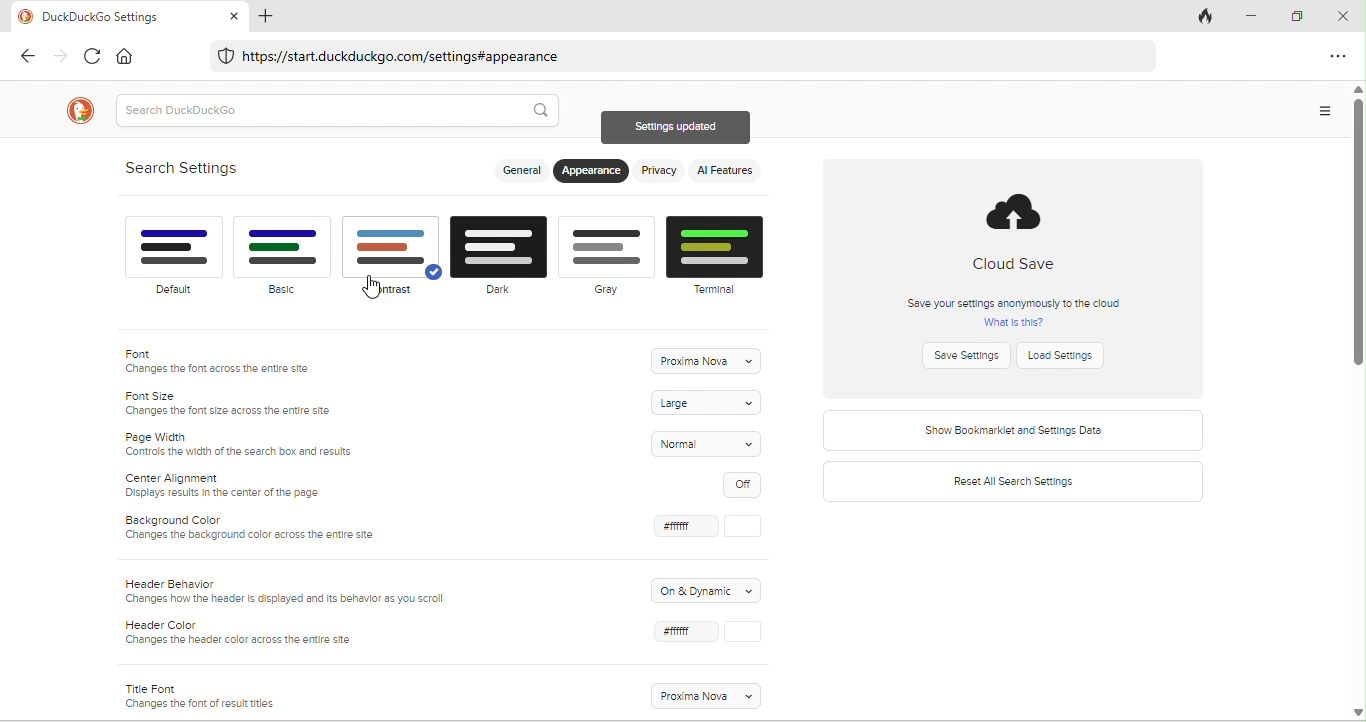  Describe the element at coordinates (27, 57) in the screenshot. I see `back` at that location.